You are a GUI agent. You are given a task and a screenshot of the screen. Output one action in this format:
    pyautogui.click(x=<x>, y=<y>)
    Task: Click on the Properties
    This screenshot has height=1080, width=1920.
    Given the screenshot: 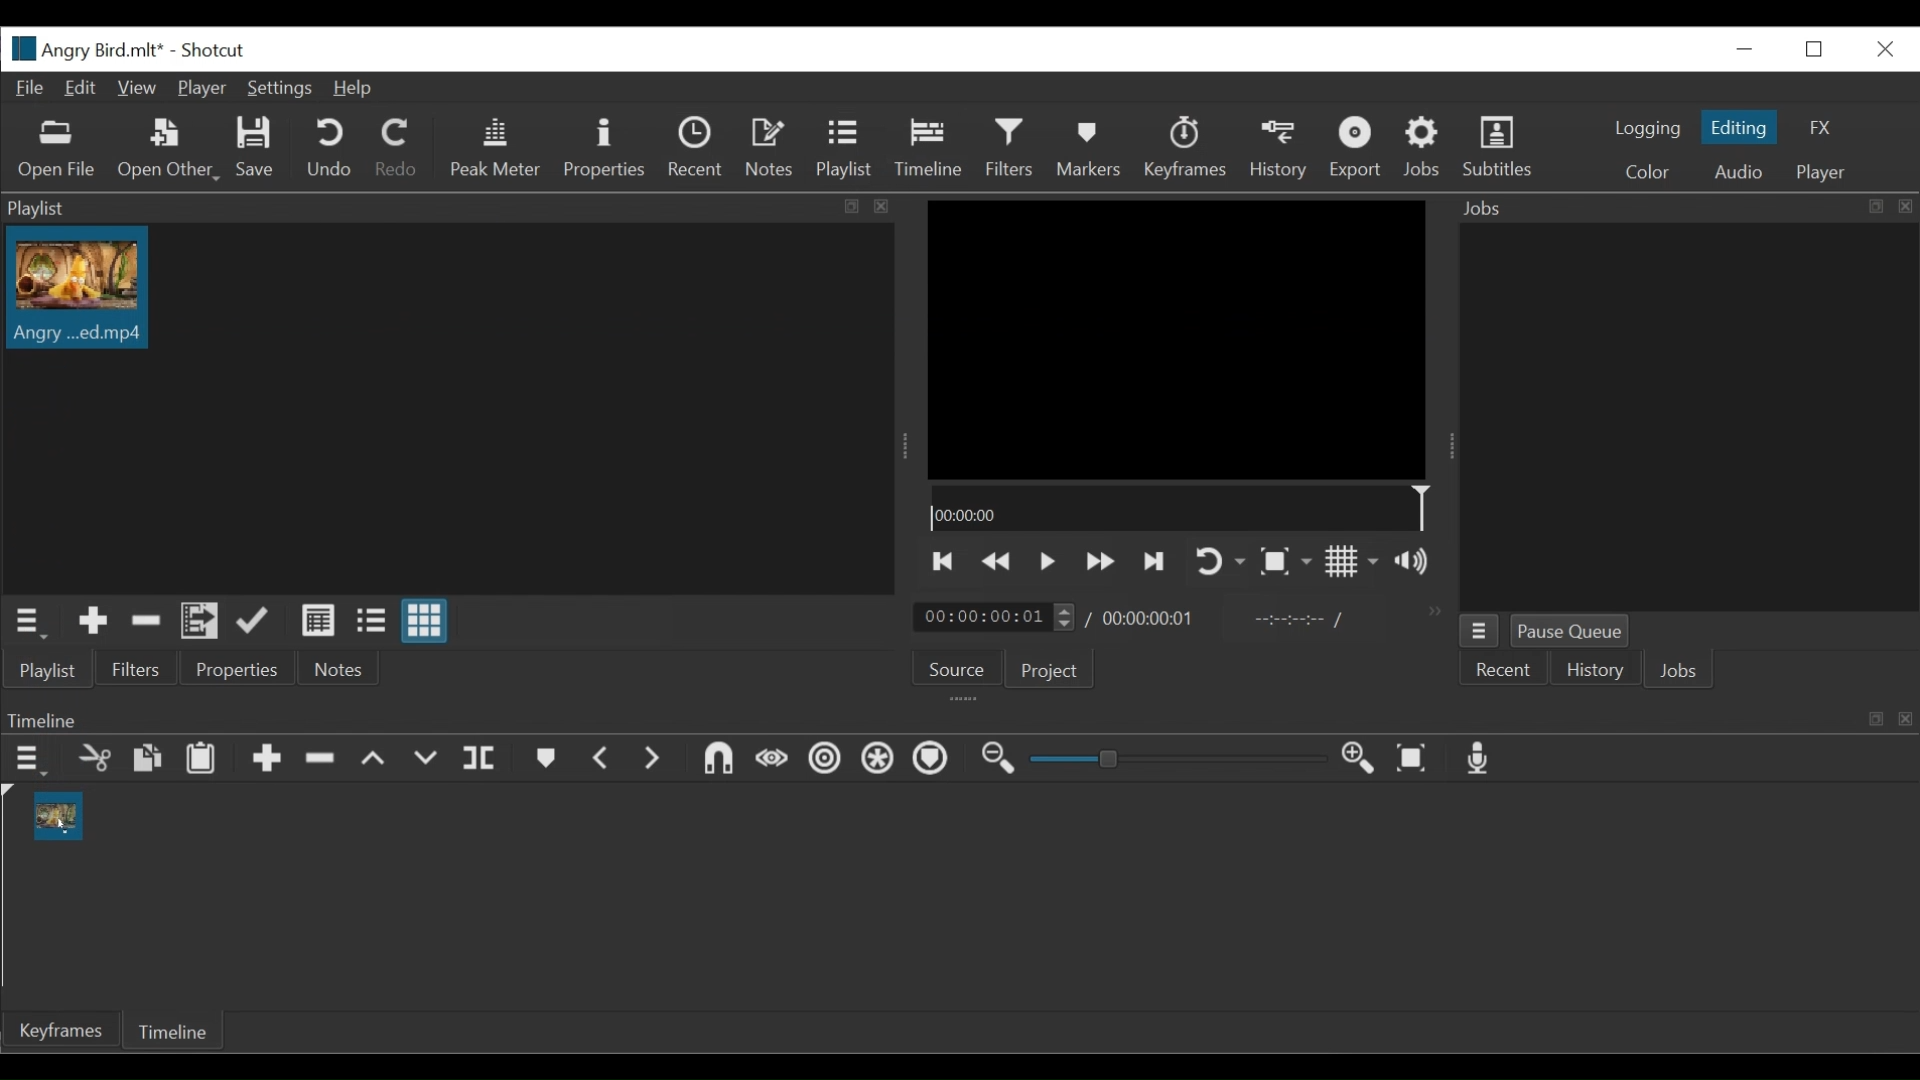 What is the action you would take?
    pyautogui.click(x=237, y=671)
    